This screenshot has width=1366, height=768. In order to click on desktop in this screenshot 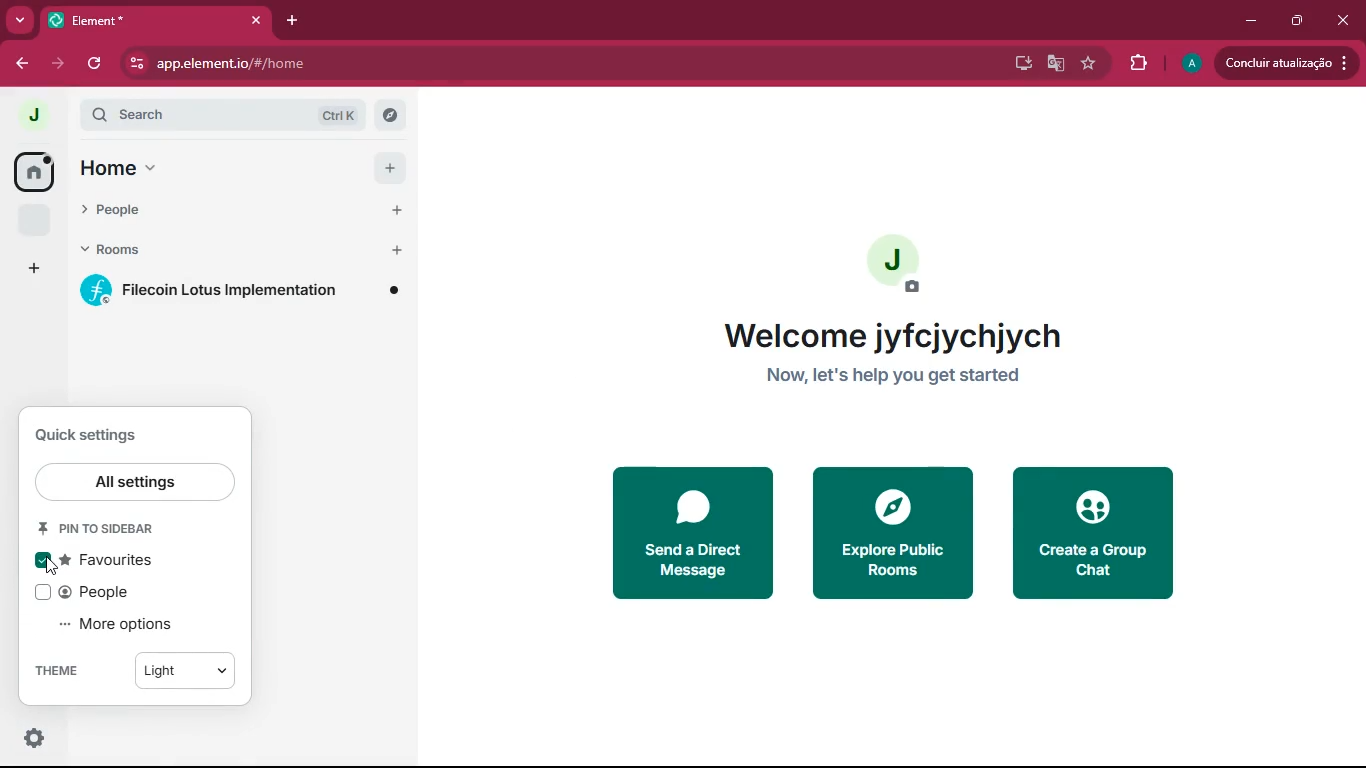, I will do `click(1019, 66)`.